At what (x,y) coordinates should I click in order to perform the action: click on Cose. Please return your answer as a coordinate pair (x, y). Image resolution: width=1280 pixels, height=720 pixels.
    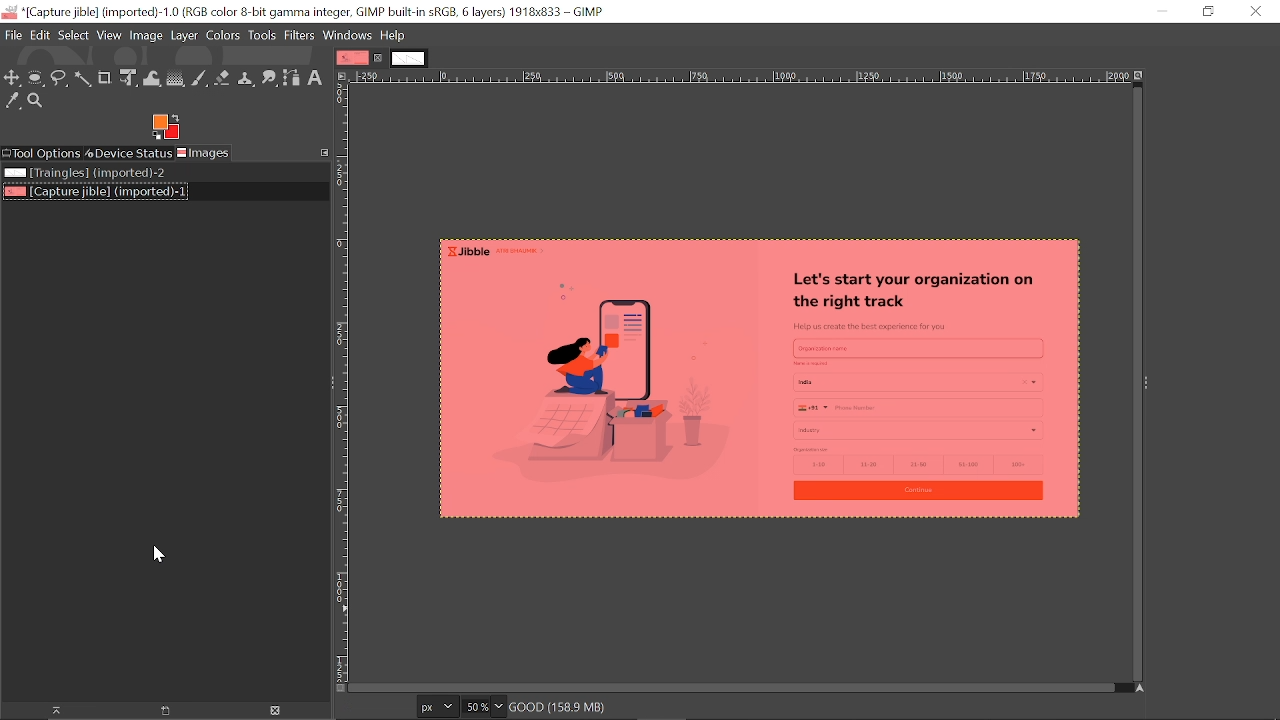
    Looking at the image, I should click on (1255, 11).